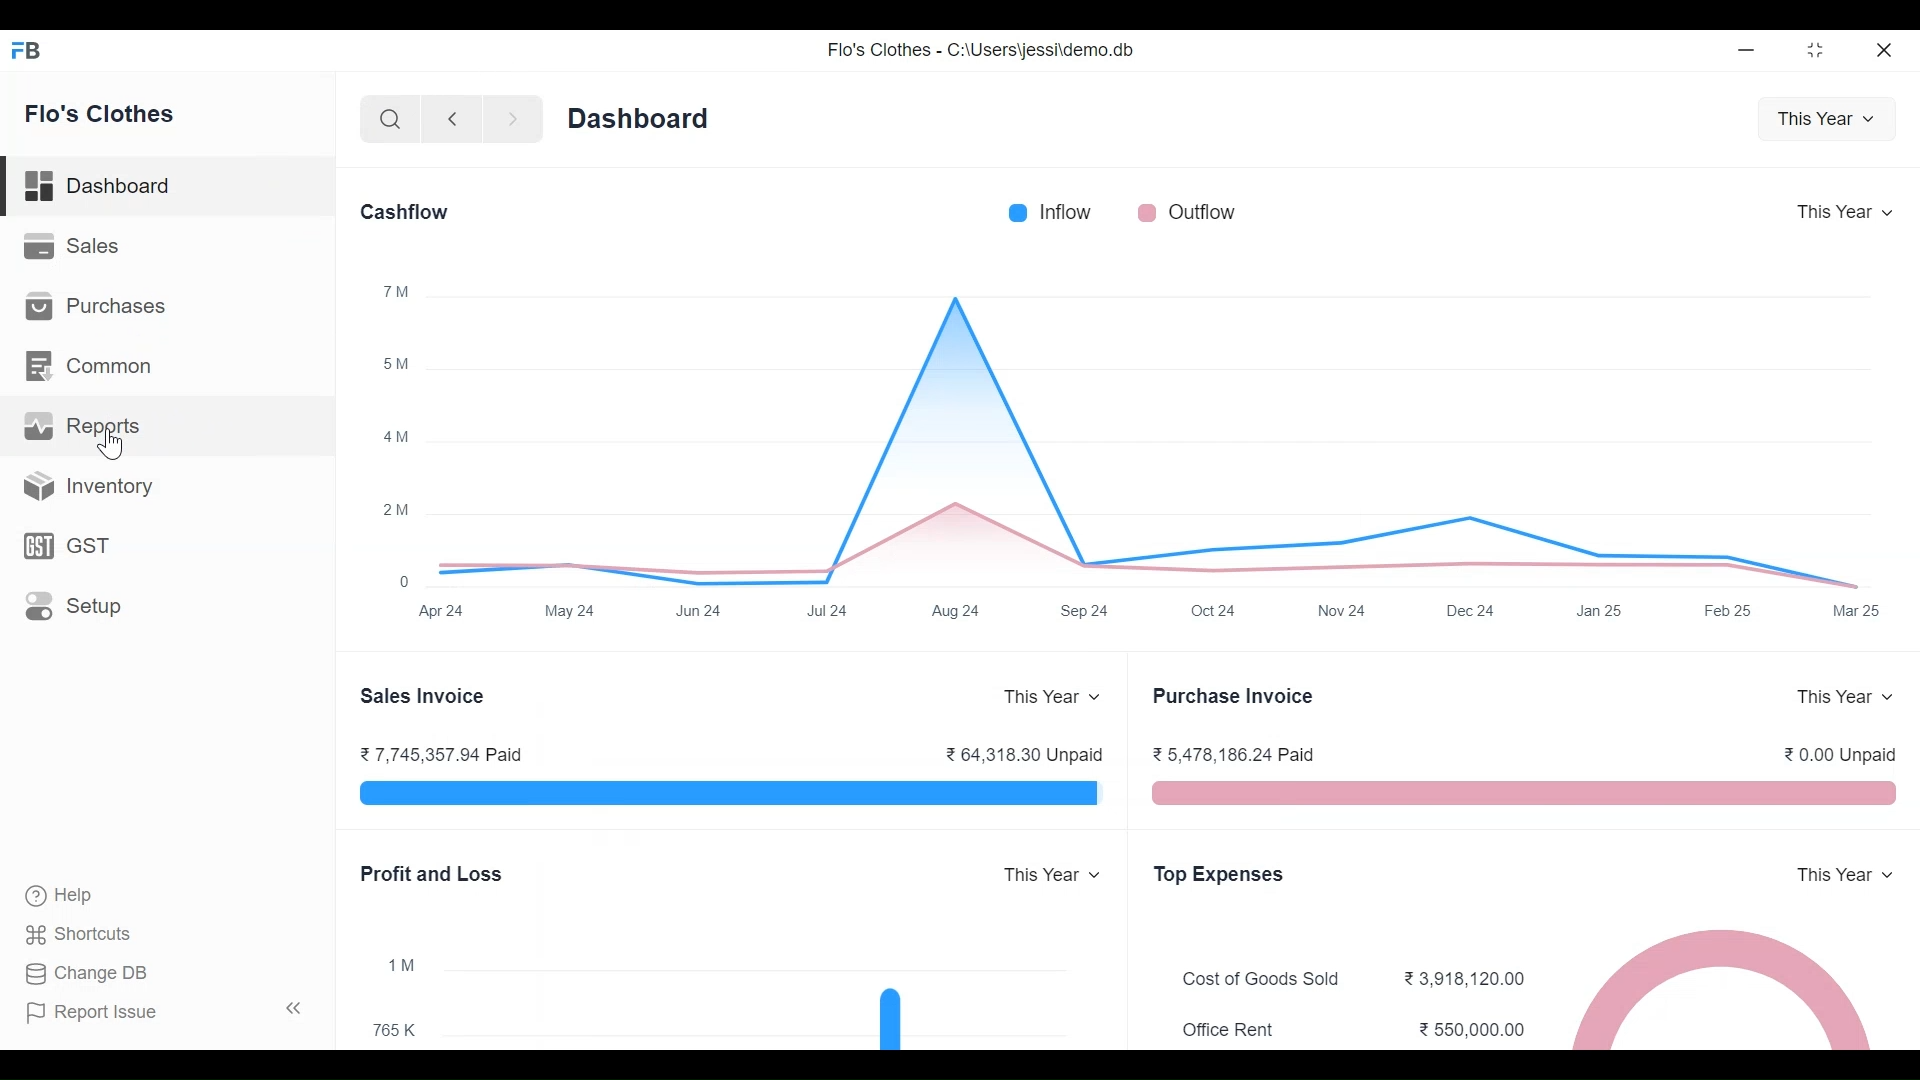 The width and height of the screenshot is (1920, 1080). I want to click on close, so click(1886, 49).